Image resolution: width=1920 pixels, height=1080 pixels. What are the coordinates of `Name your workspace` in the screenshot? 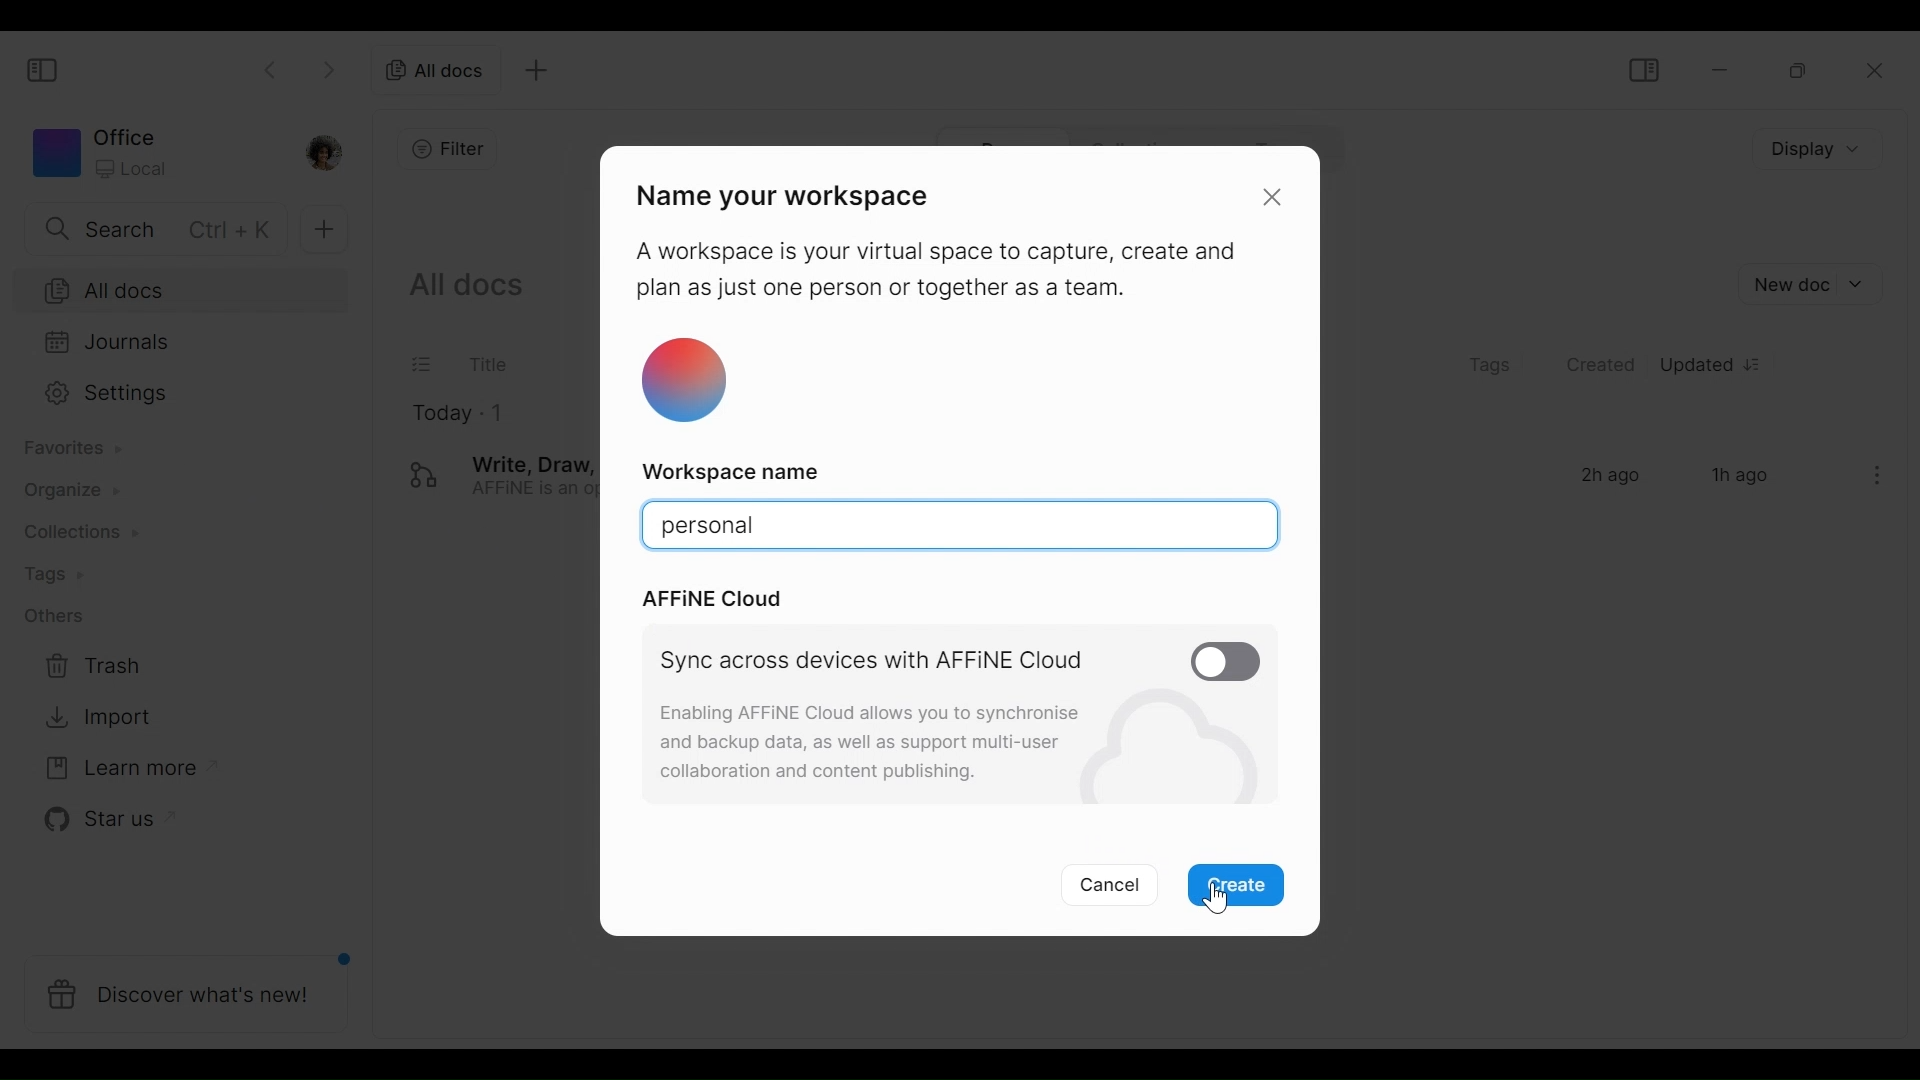 It's located at (797, 197).